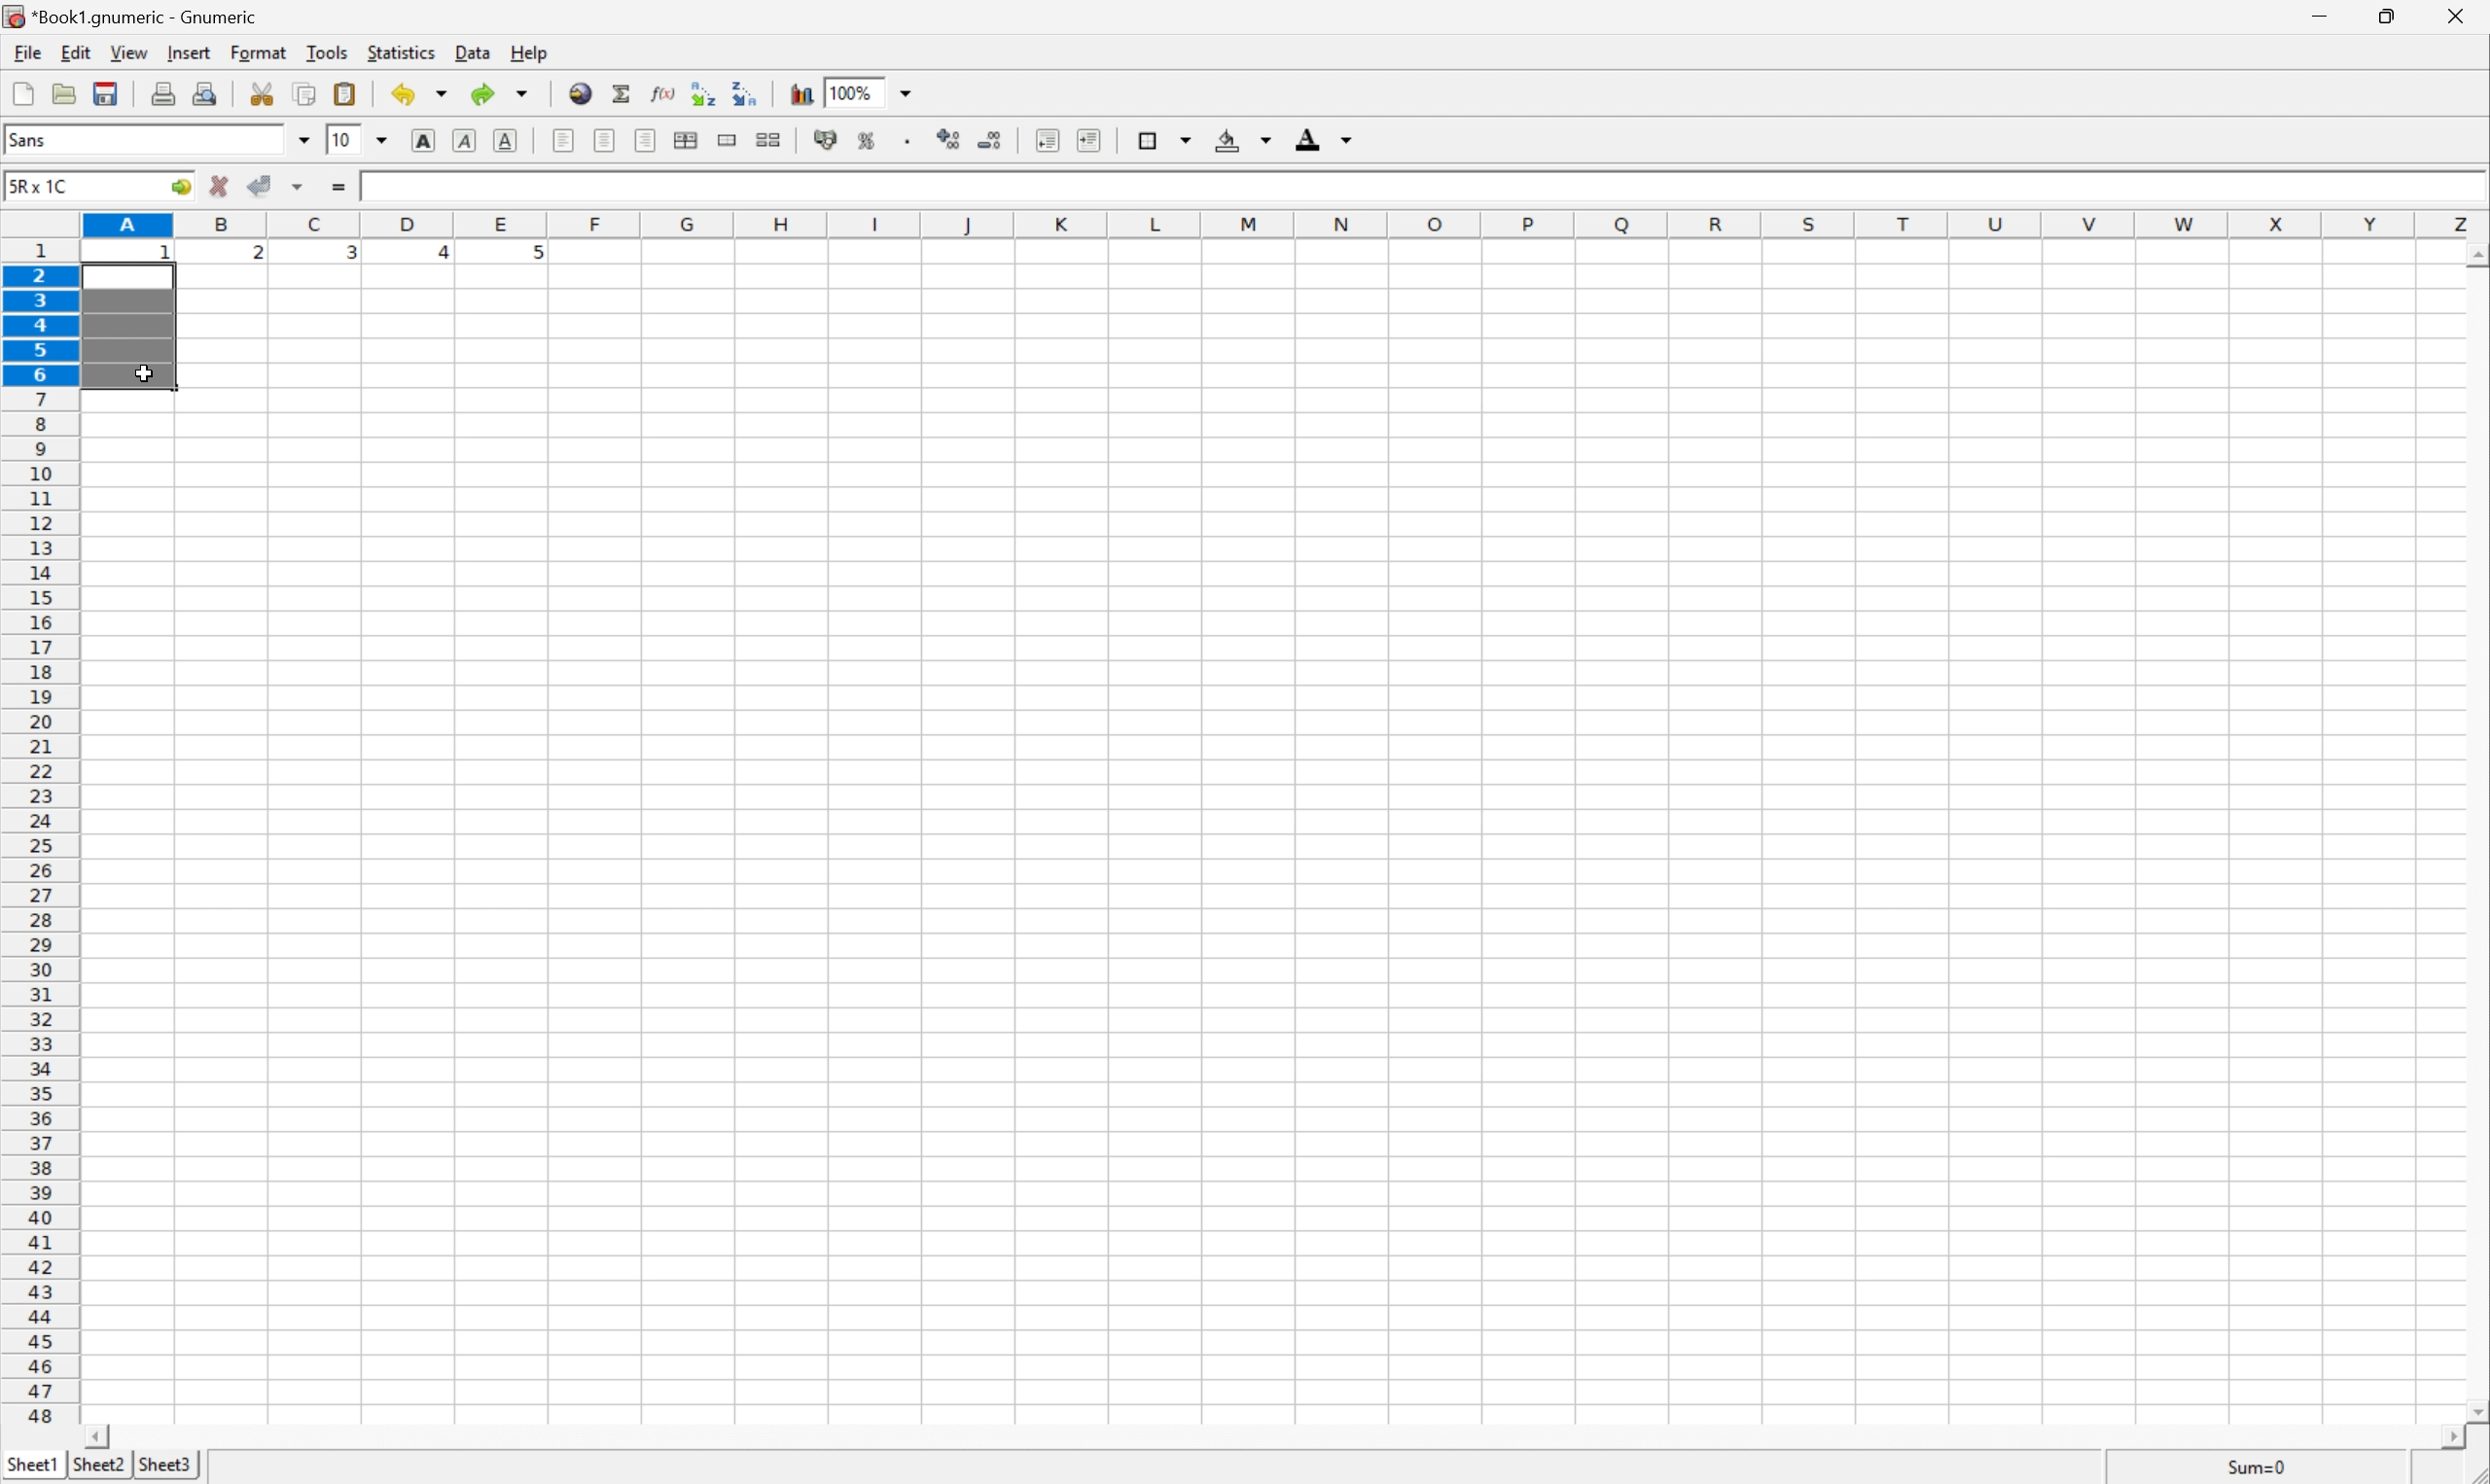 Image resolution: width=2490 pixels, height=1484 pixels. Describe the element at coordinates (67, 92) in the screenshot. I see `open file` at that location.